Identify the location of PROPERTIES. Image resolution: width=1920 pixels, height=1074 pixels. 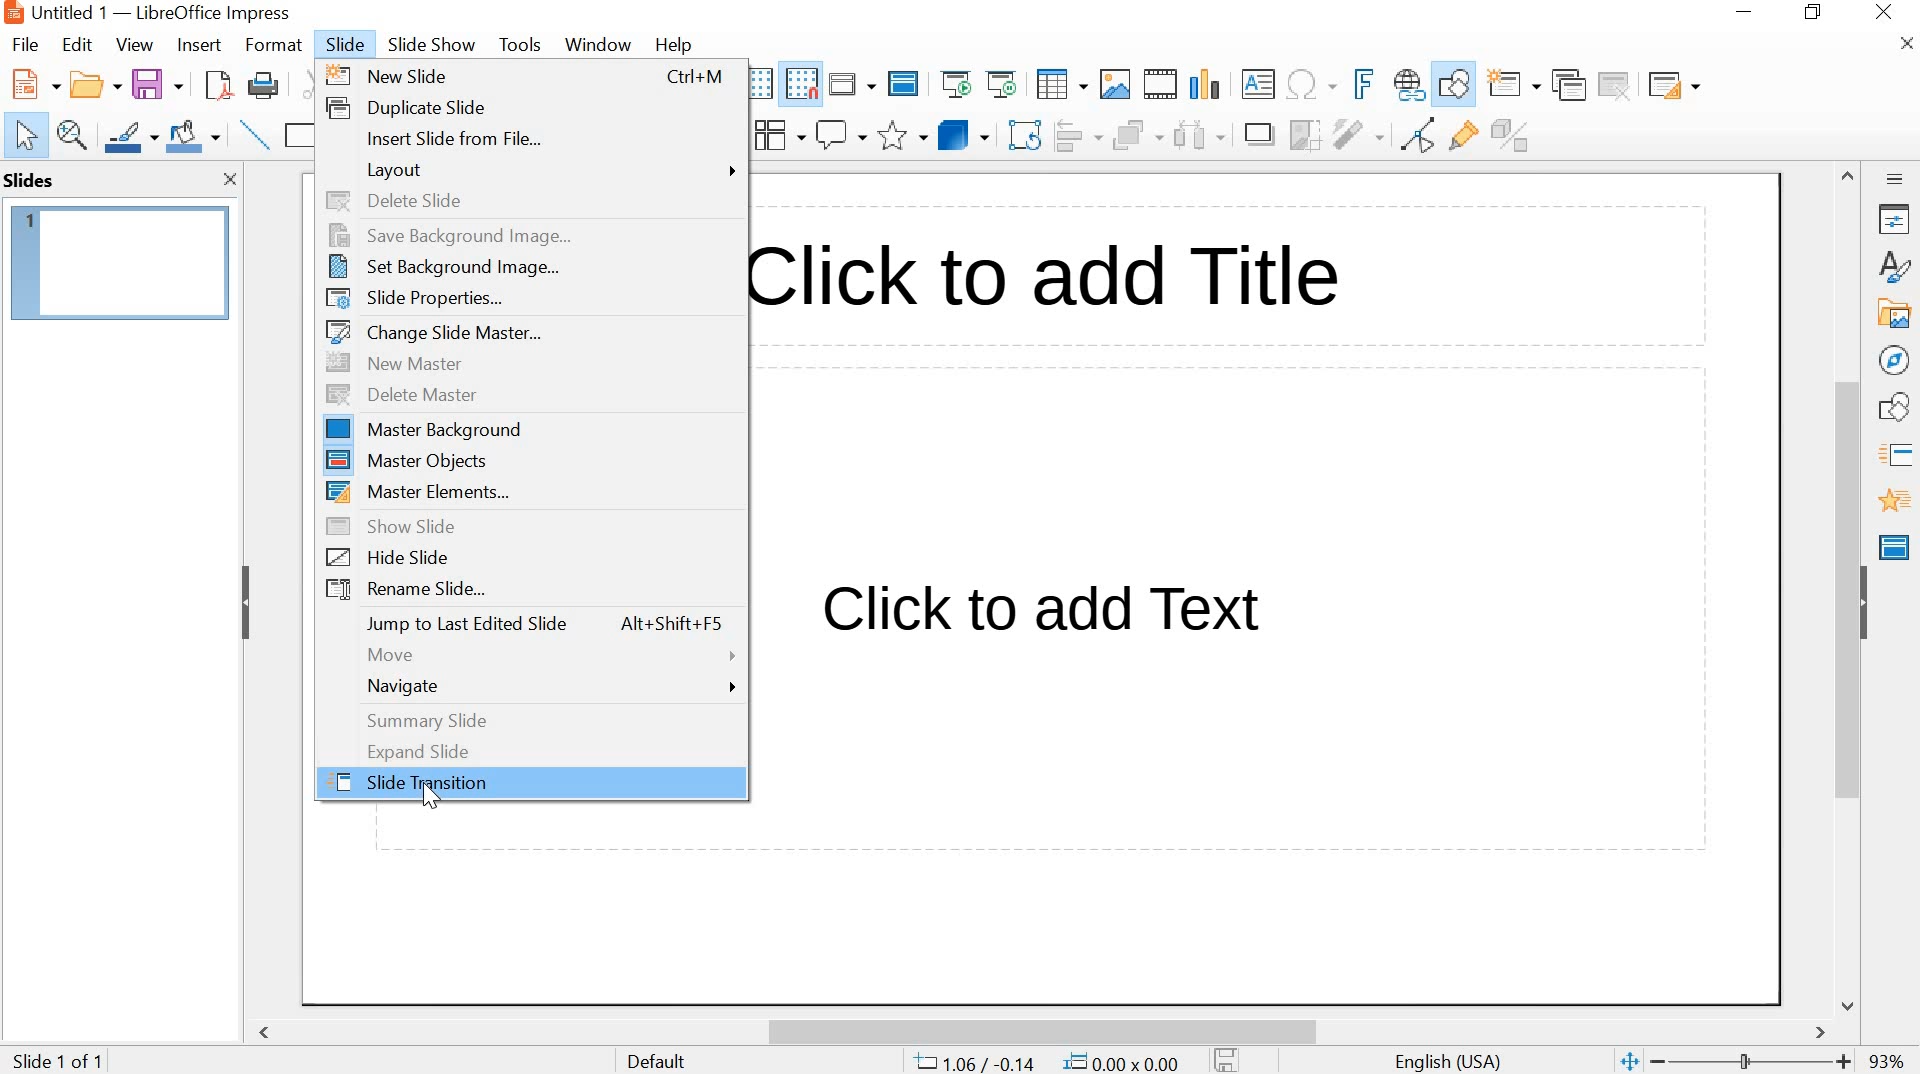
(1896, 220).